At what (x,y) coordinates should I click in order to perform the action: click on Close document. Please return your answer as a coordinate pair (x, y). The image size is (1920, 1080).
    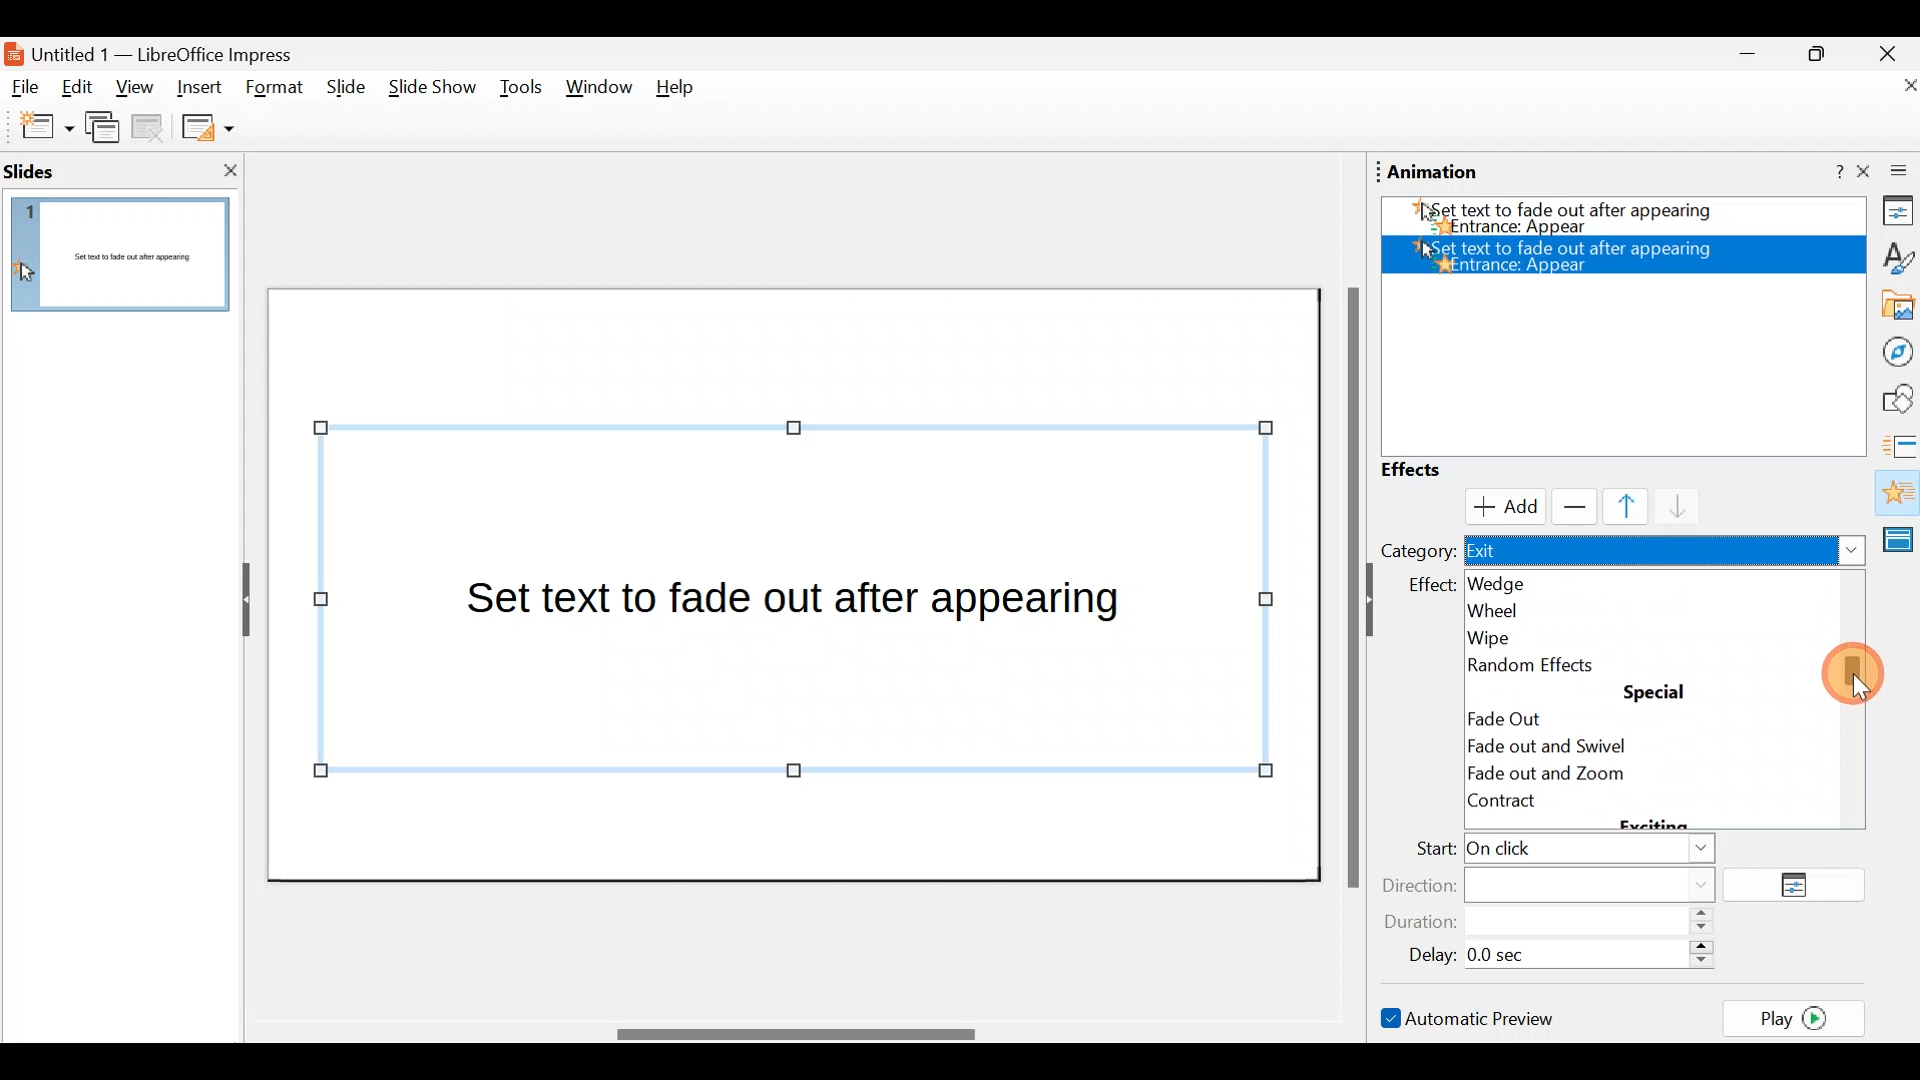
    Looking at the image, I should click on (1890, 87).